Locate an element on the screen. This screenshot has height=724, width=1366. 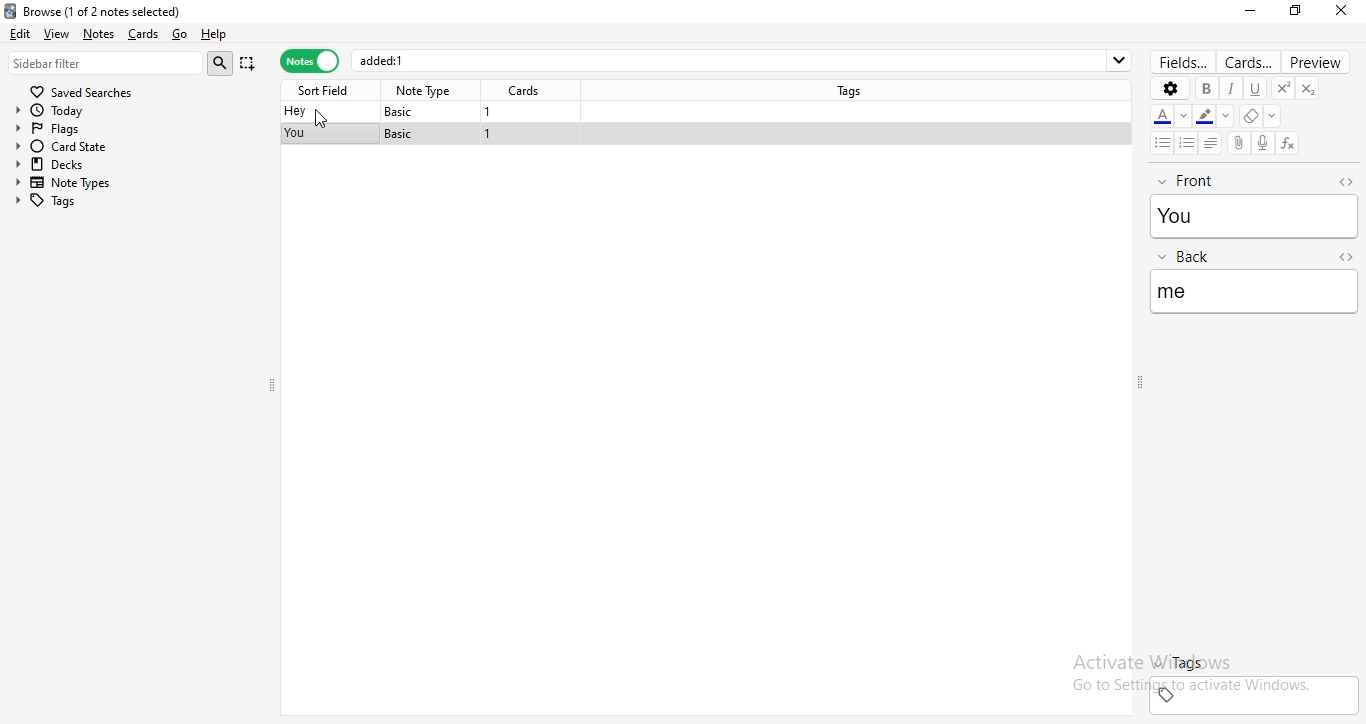
fields is located at coordinates (1182, 62).